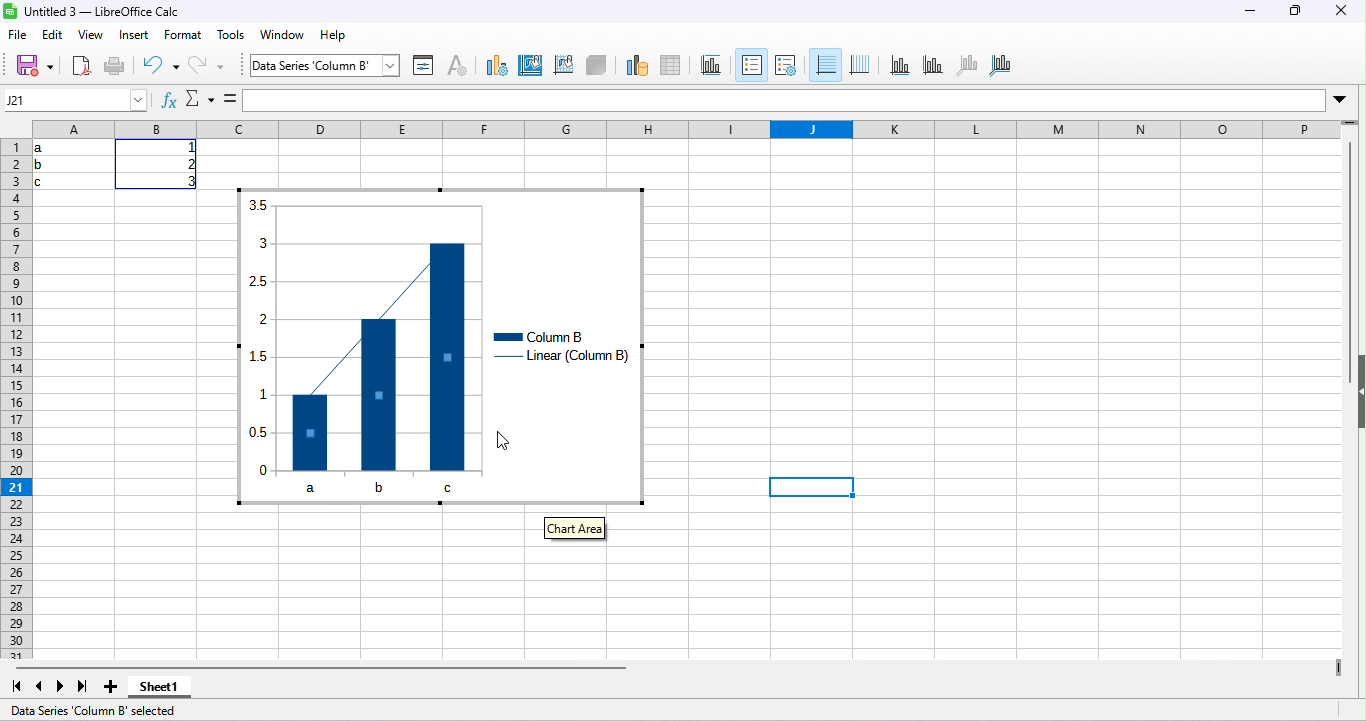 The image size is (1366, 722). What do you see at coordinates (121, 167) in the screenshot?
I see `range of cells` at bounding box center [121, 167].